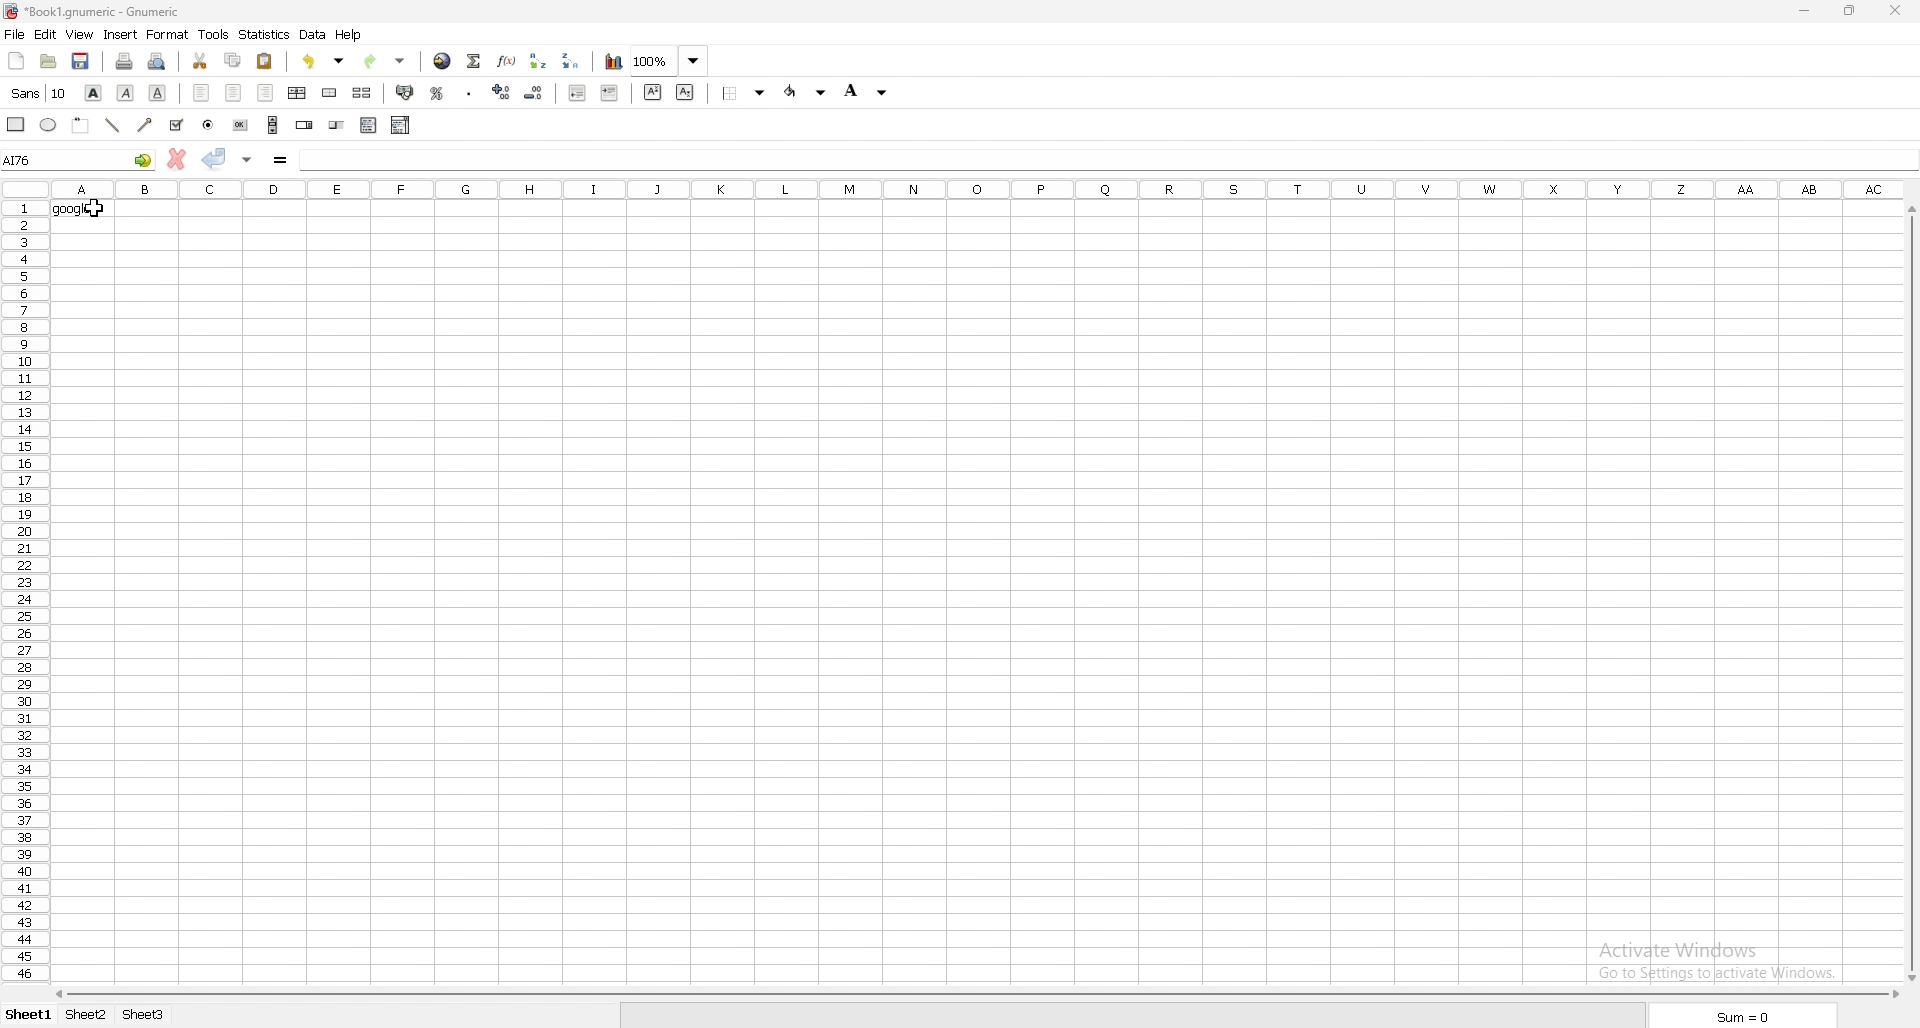 The height and width of the screenshot is (1028, 1920). What do you see at coordinates (84, 209) in the screenshot?
I see `google` at bounding box center [84, 209].